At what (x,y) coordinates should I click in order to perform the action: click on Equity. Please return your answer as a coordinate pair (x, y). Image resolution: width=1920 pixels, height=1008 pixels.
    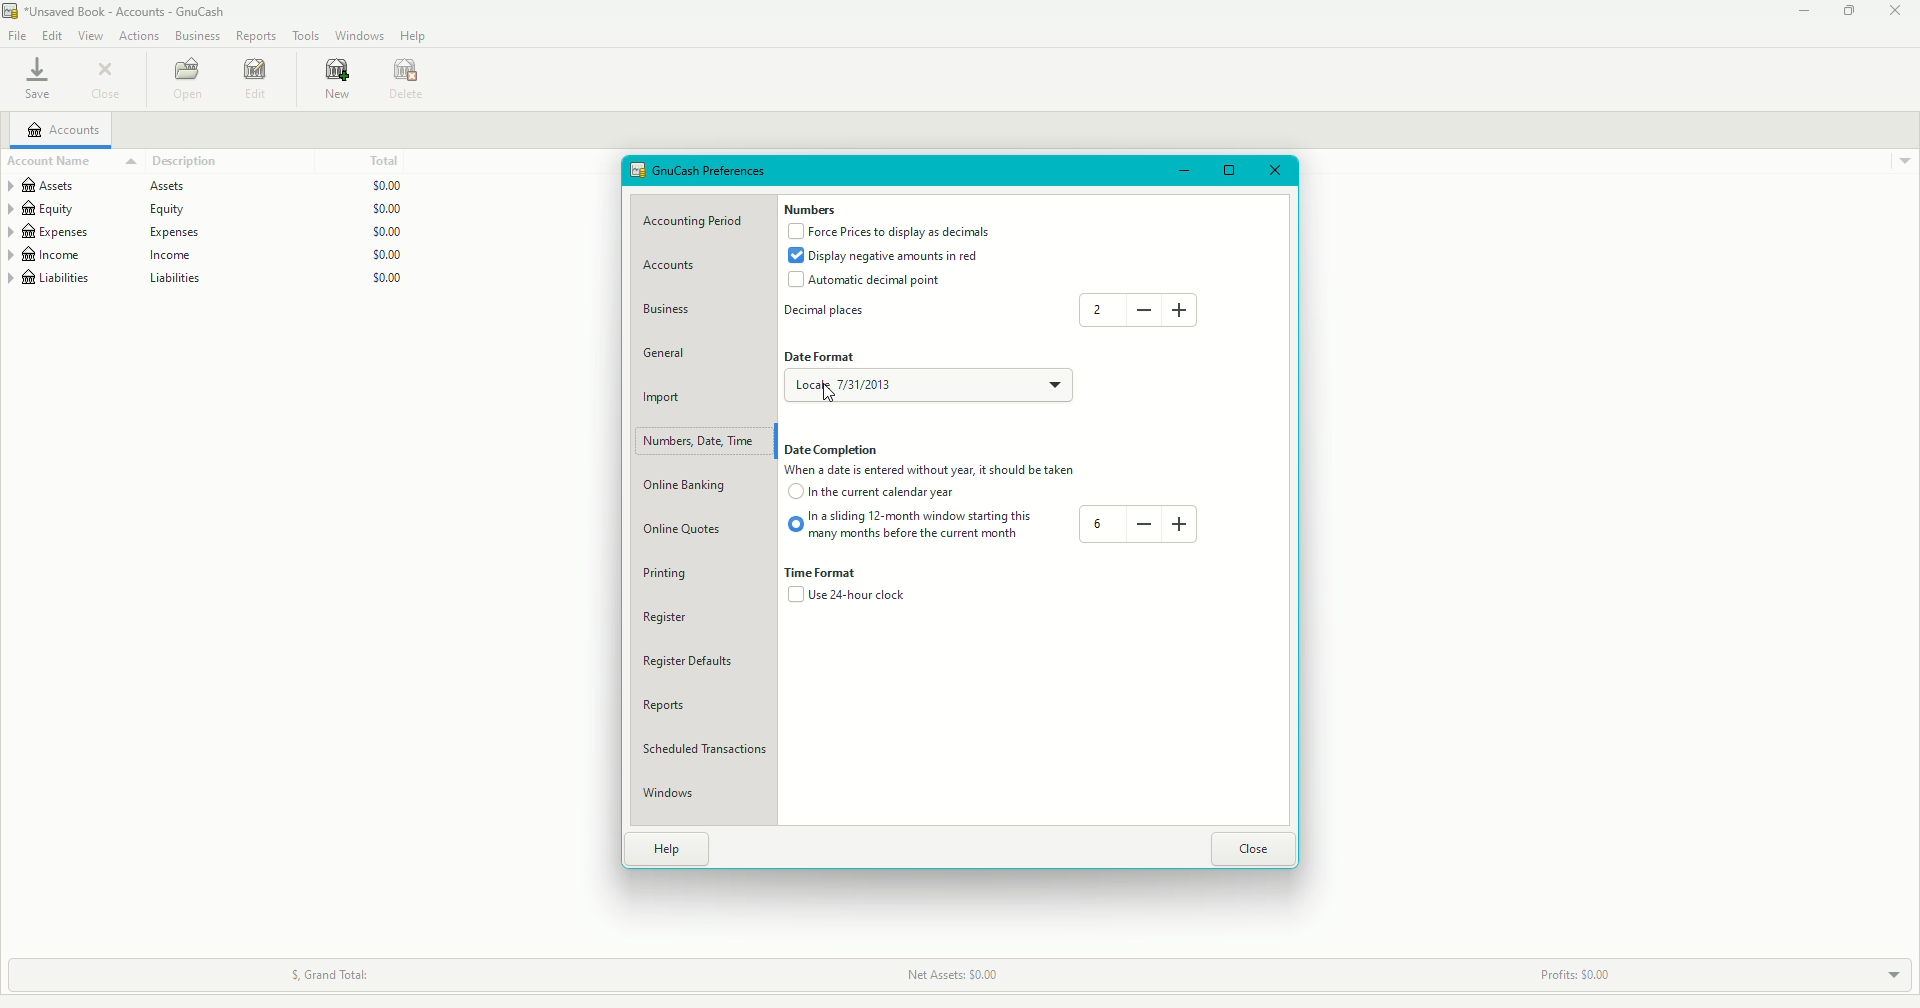
    Looking at the image, I should click on (206, 209).